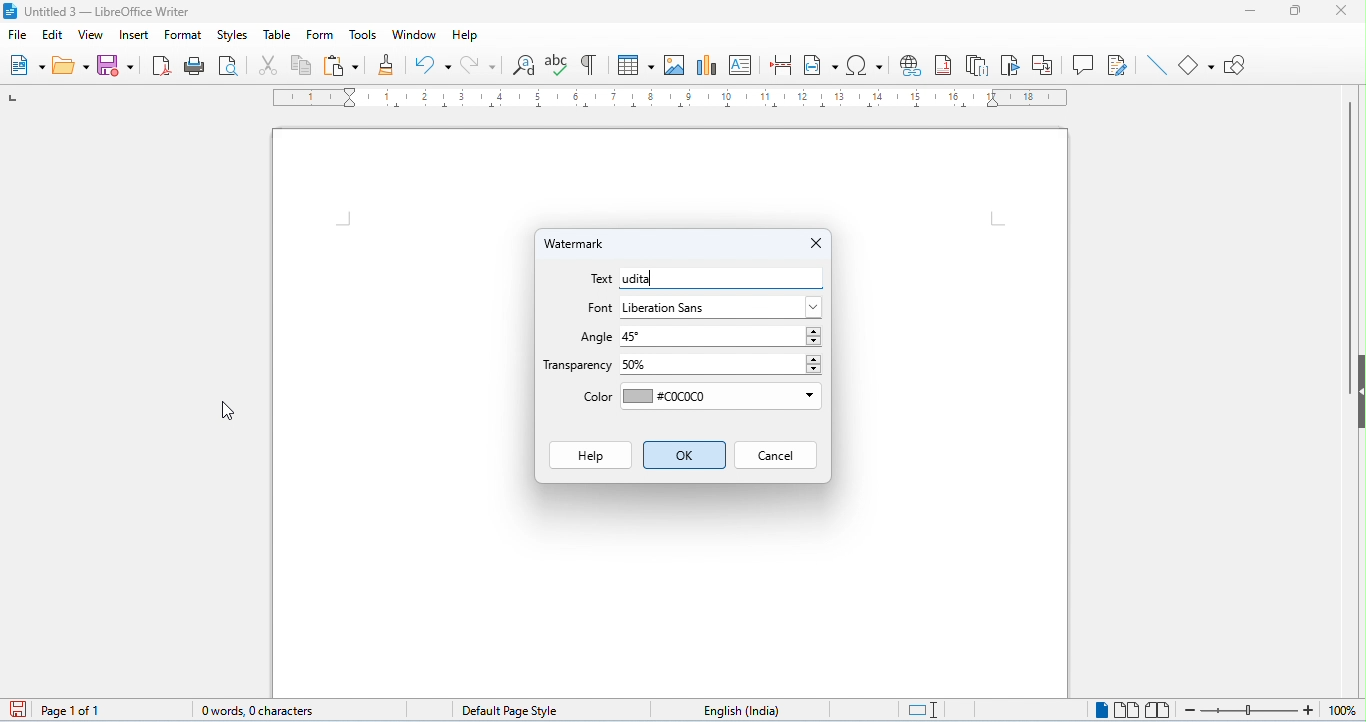  Describe the element at coordinates (1339, 10) in the screenshot. I see `close` at that location.